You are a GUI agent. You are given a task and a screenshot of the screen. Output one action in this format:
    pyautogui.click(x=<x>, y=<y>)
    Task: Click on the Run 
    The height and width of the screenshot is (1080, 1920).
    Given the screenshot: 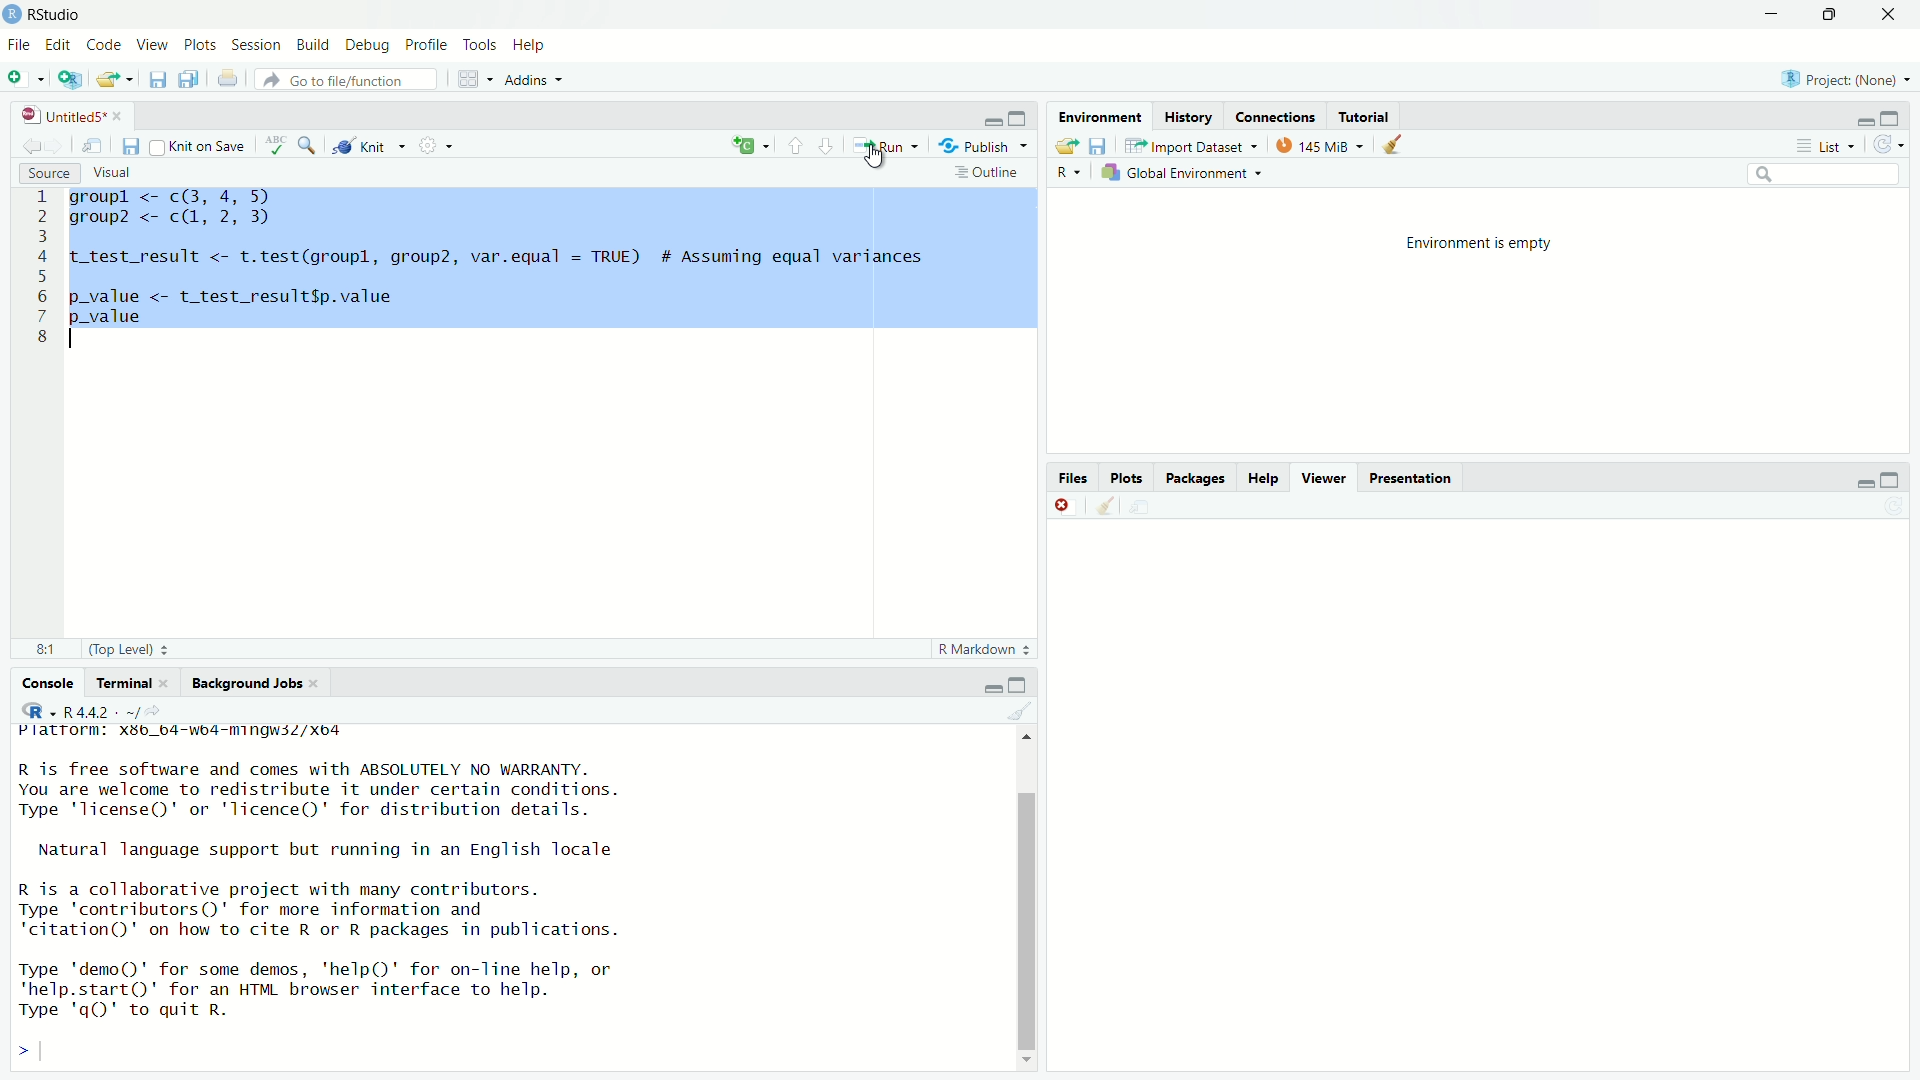 What is the action you would take?
    pyautogui.click(x=881, y=144)
    